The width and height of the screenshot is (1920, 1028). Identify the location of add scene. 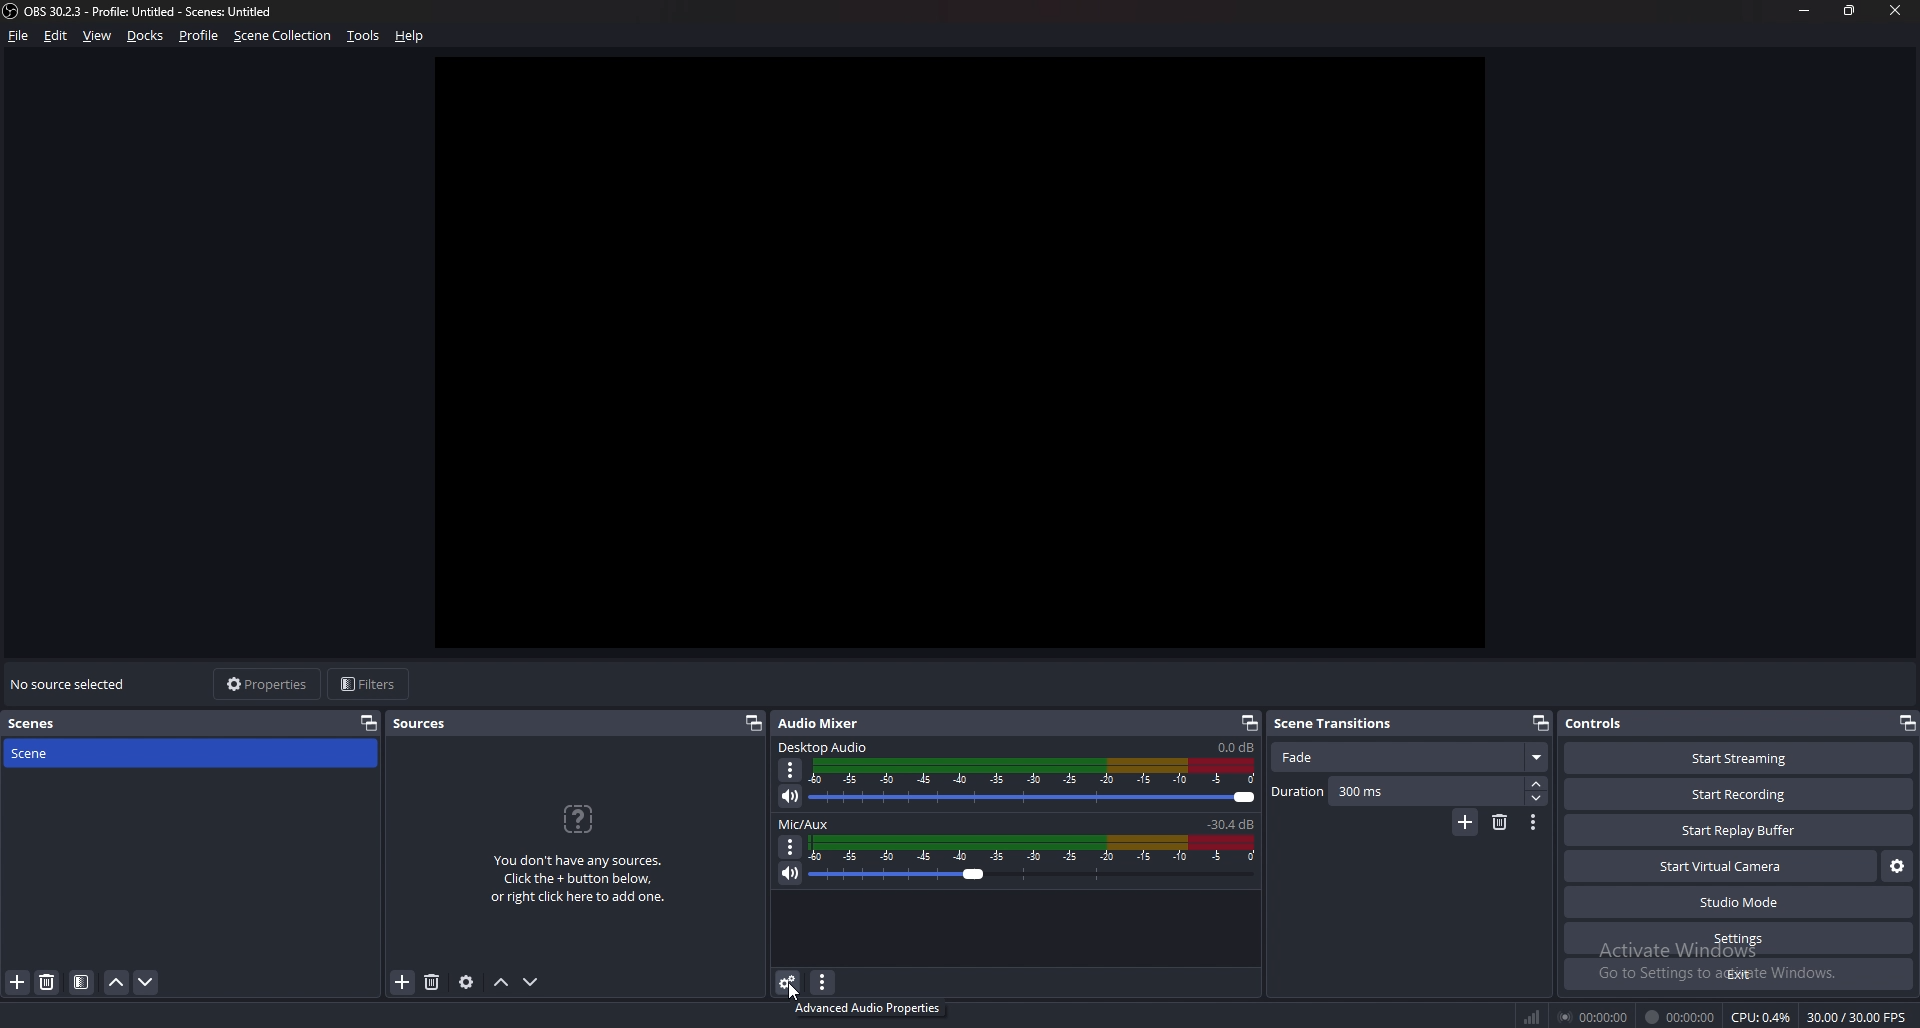
(17, 982).